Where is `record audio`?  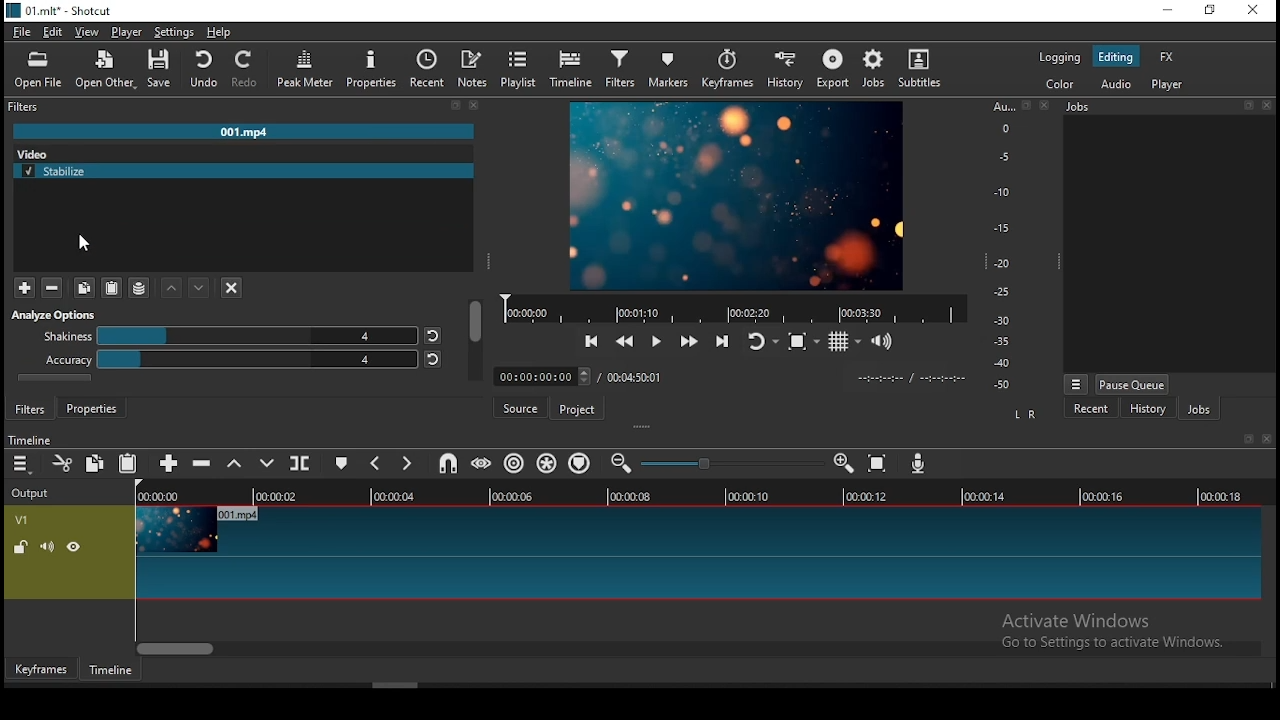
record audio is located at coordinates (916, 464).